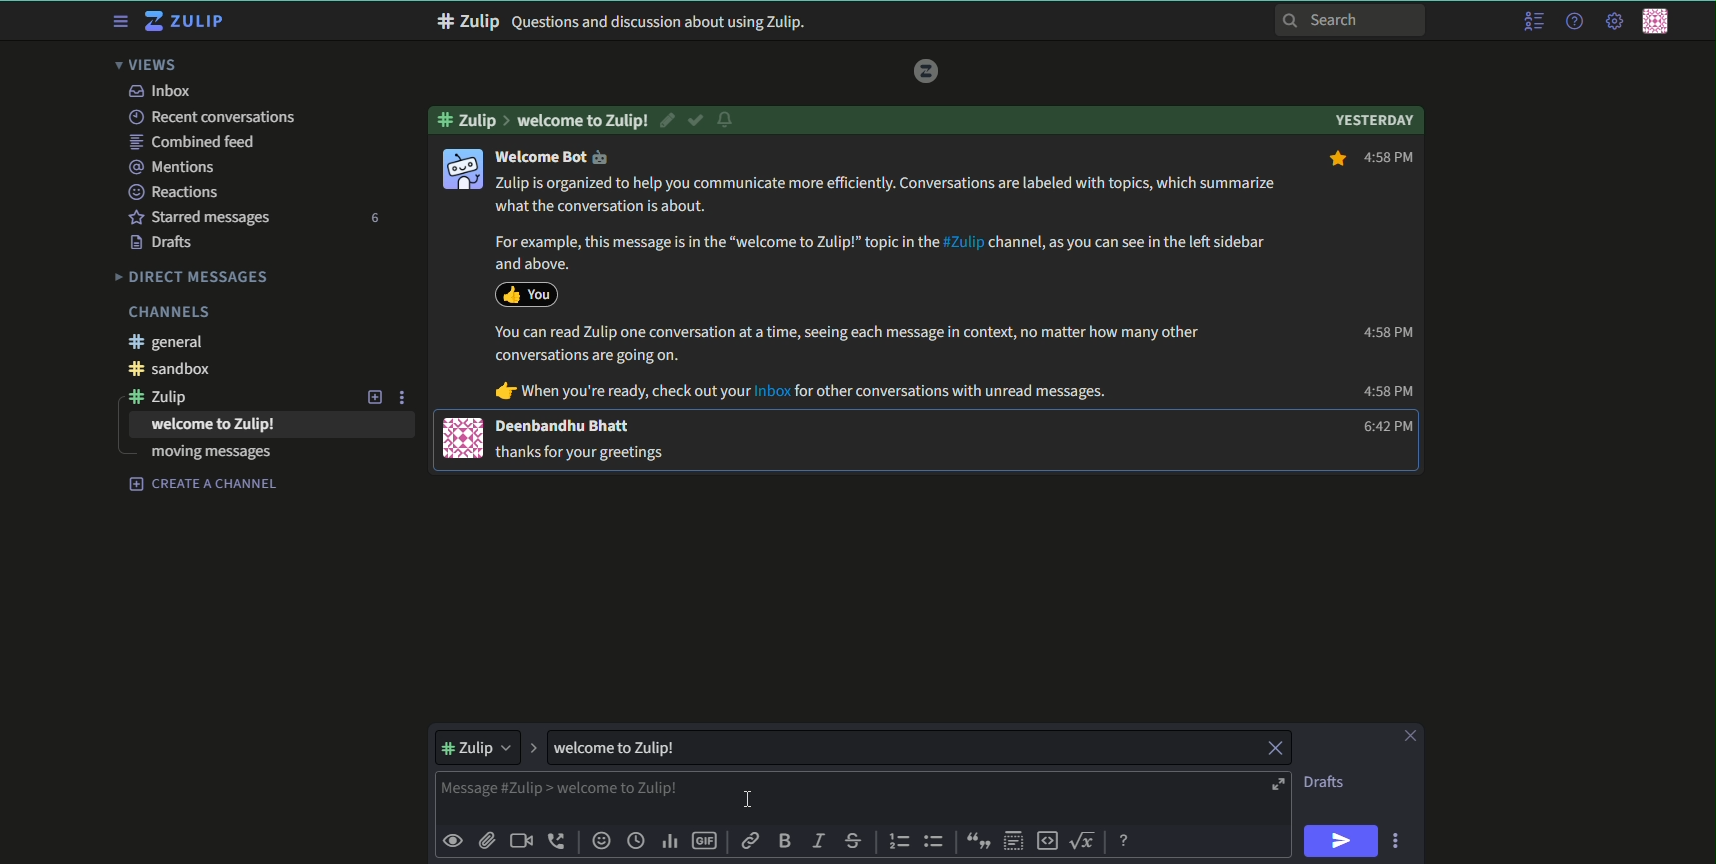 The height and width of the screenshot is (864, 1716). Describe the element at coordinates (784, 842) in the screenshot. I see `bold` at that location.